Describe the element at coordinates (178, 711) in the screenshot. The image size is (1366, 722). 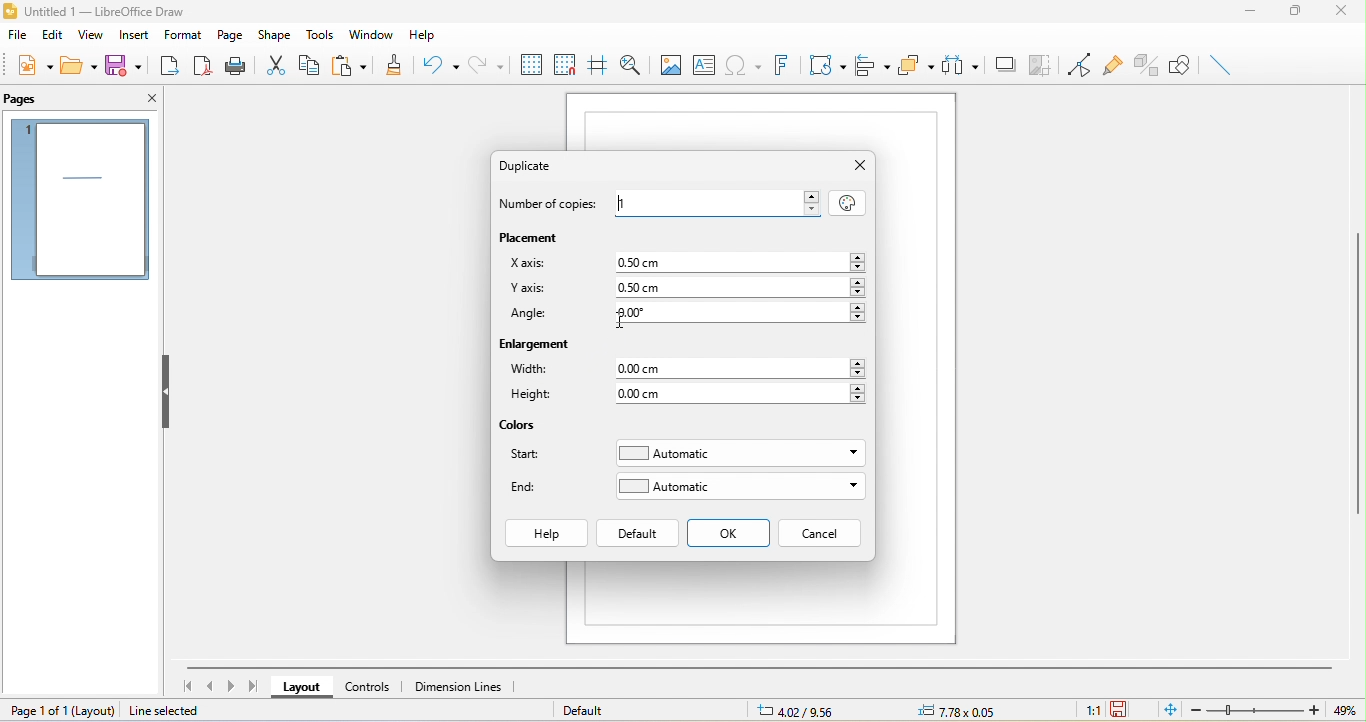
I see `line selected` at that location.